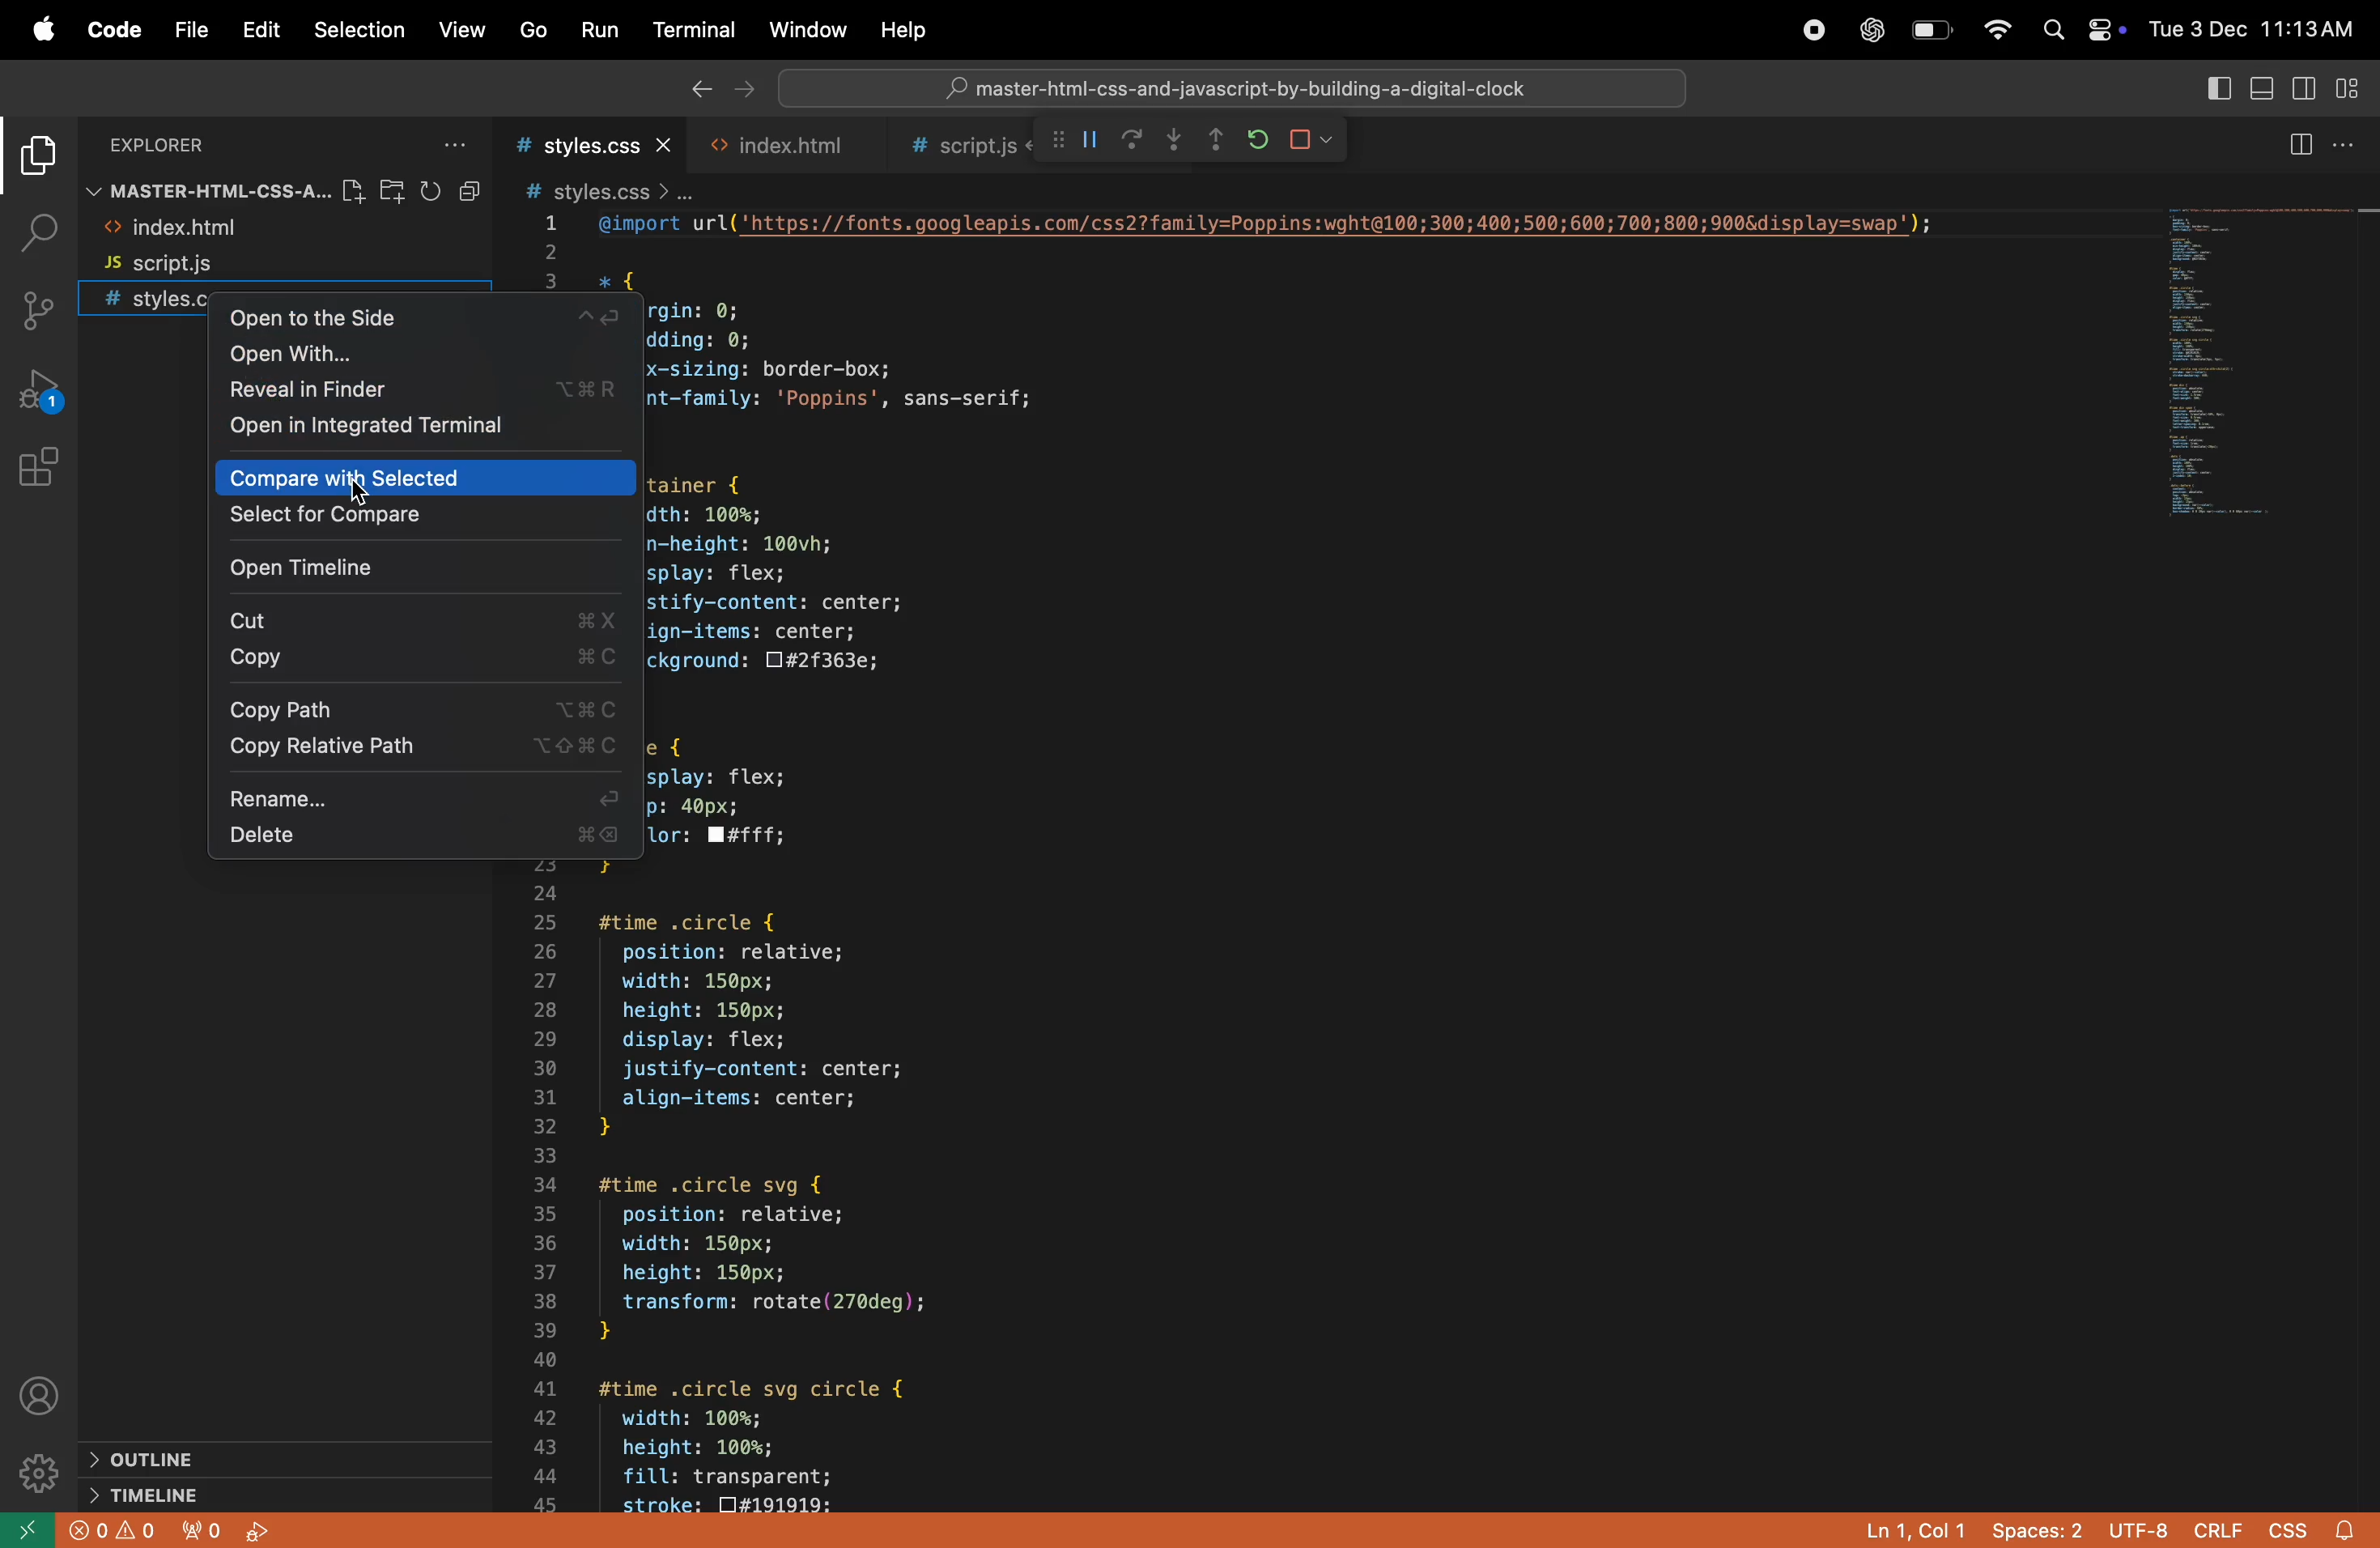 This screenshot has width=2380, height=1548. I want to click on chatgpt, so click(1869, 30).